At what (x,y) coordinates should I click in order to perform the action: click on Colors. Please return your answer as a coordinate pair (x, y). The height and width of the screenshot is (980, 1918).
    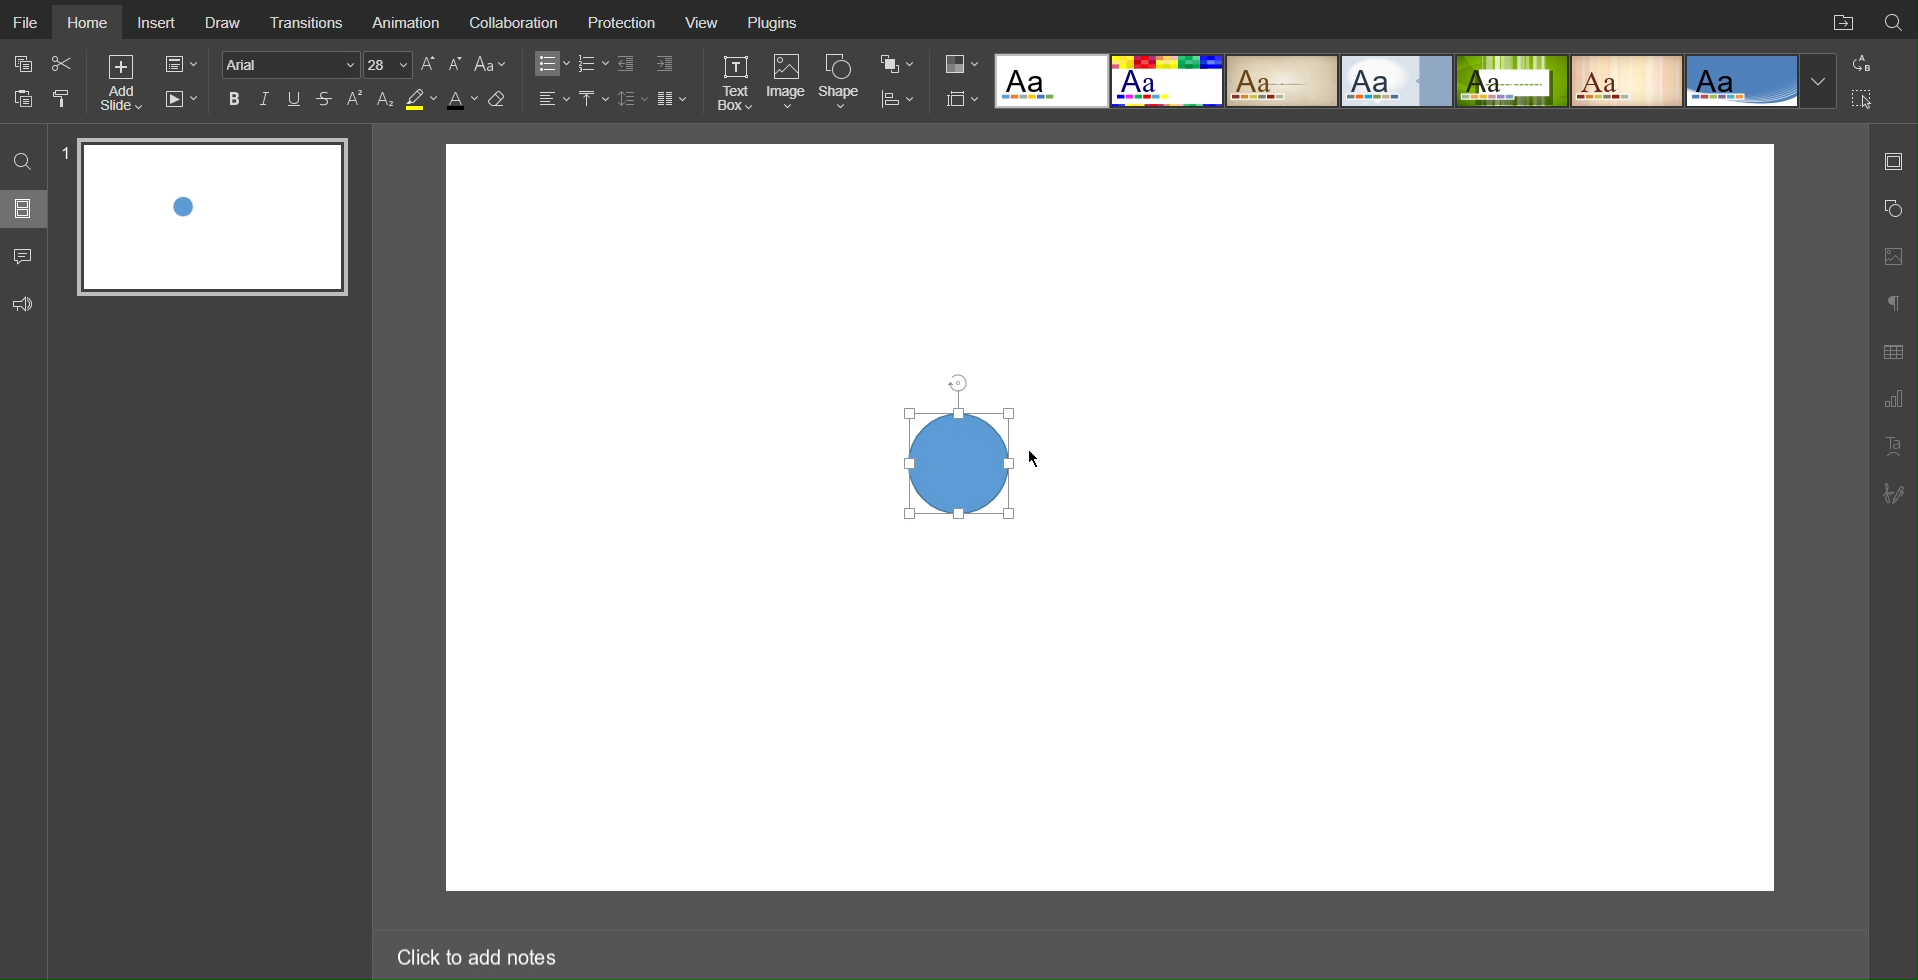
    Looking at the image, I should click on (959, 63).